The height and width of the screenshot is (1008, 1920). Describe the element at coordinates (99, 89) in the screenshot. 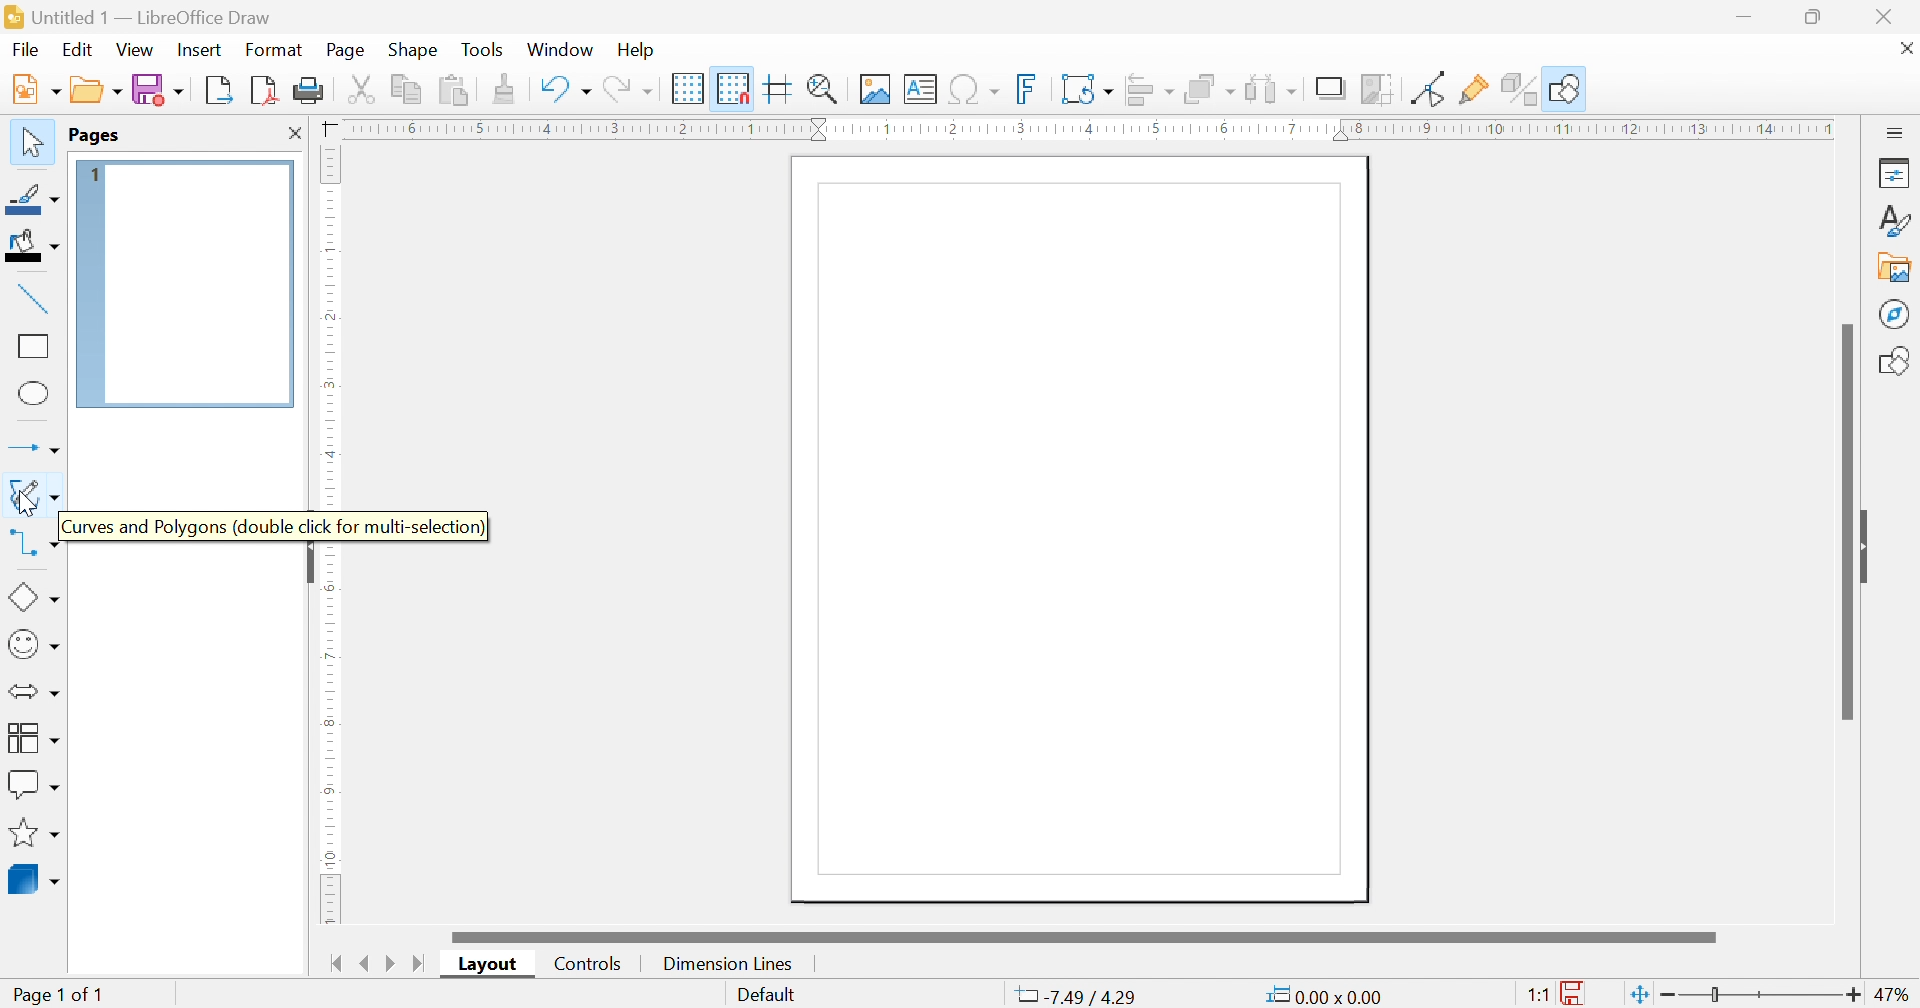

I see `open` at that location.